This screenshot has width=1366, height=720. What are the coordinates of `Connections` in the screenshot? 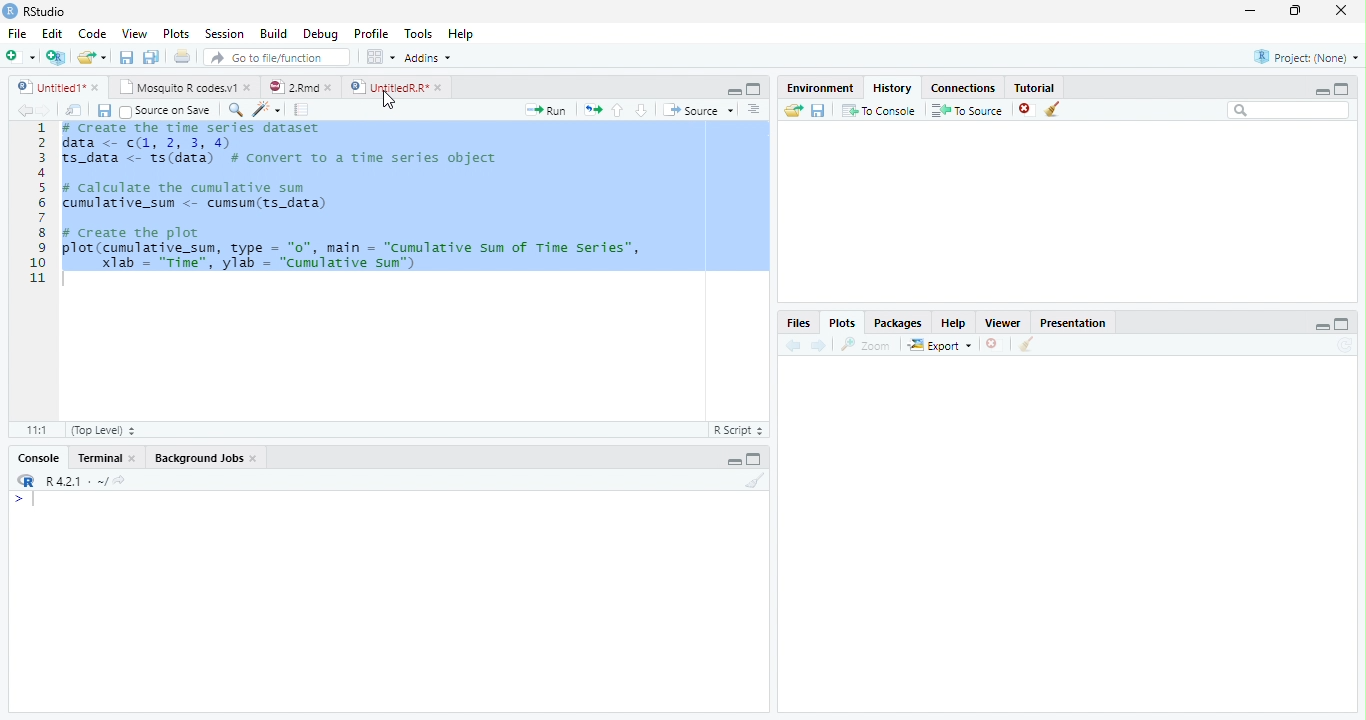 It's located at (961, 87).